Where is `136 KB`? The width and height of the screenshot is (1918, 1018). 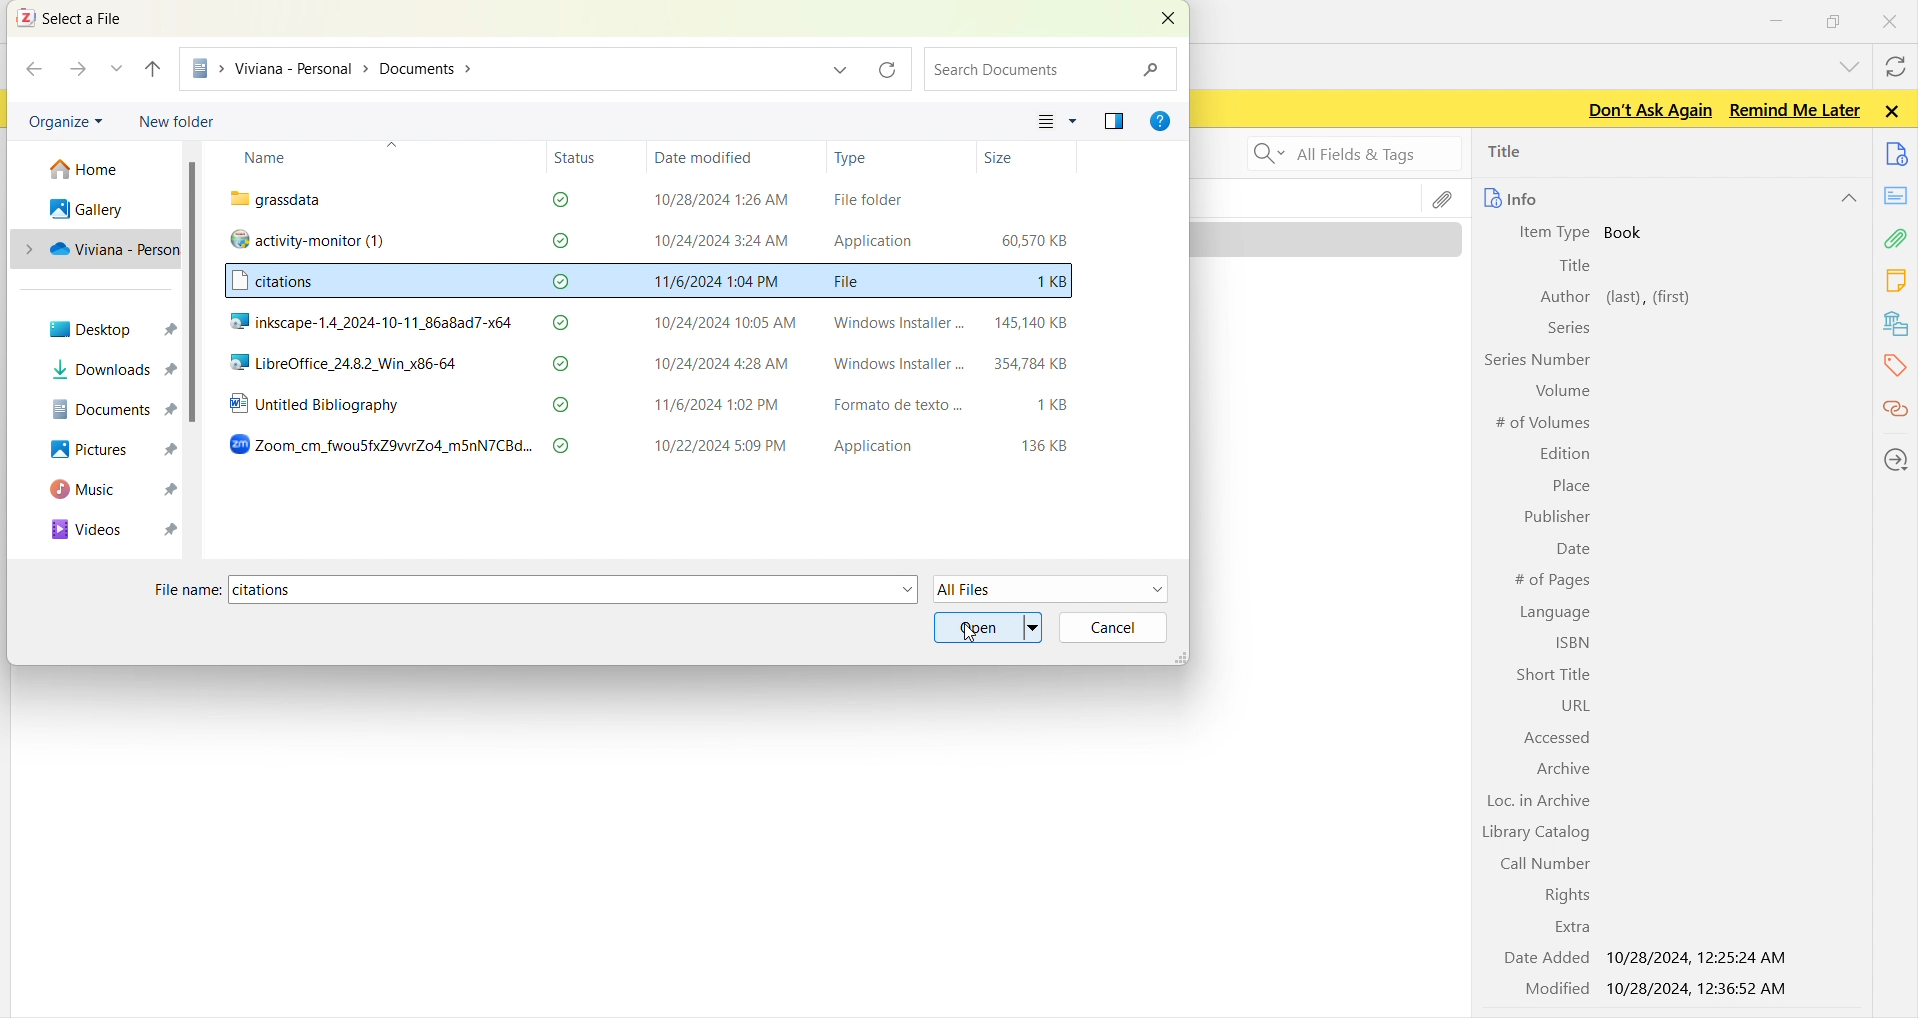
136 KB is located at coordinates (1045, 446).